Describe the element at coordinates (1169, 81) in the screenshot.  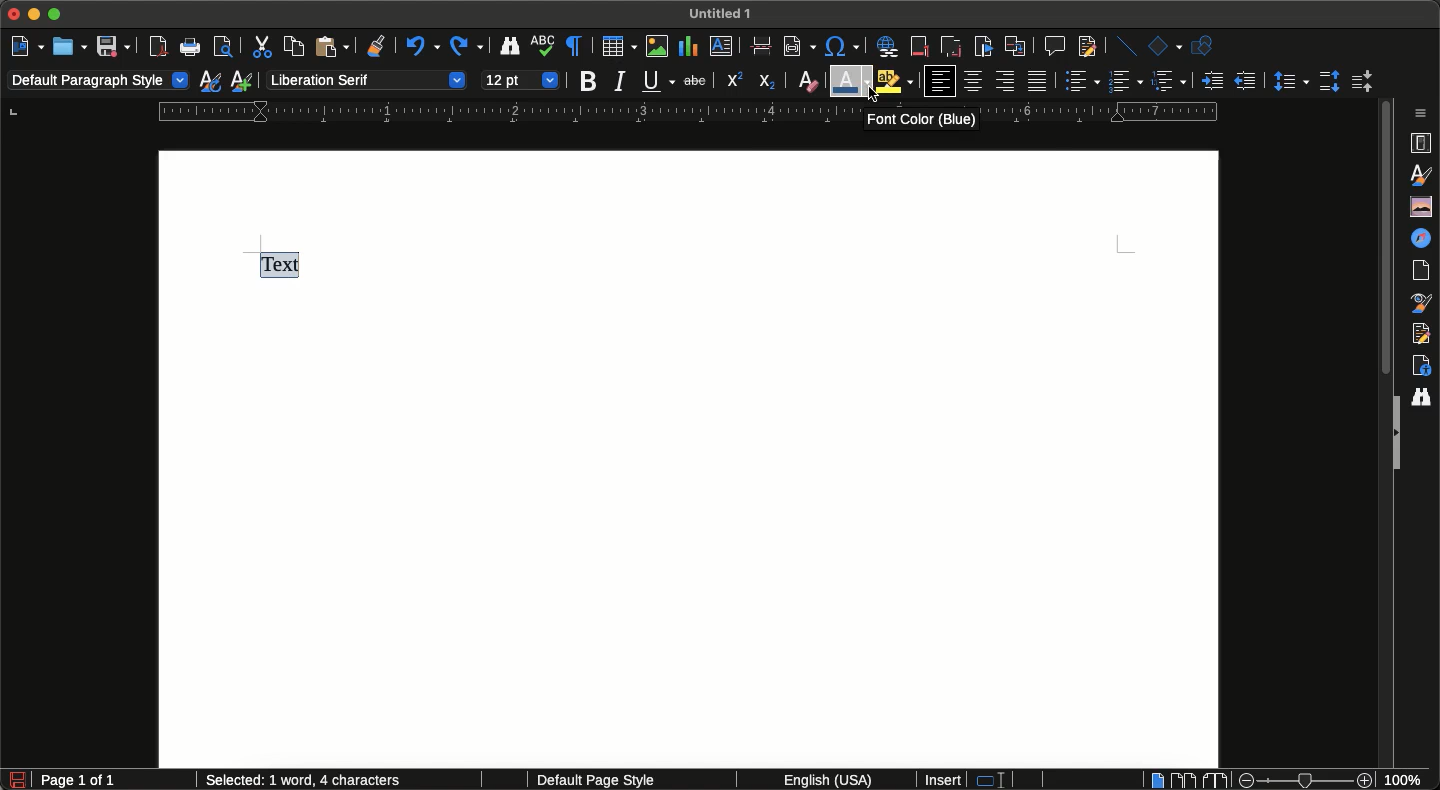
I see `Select outline format` at that location.